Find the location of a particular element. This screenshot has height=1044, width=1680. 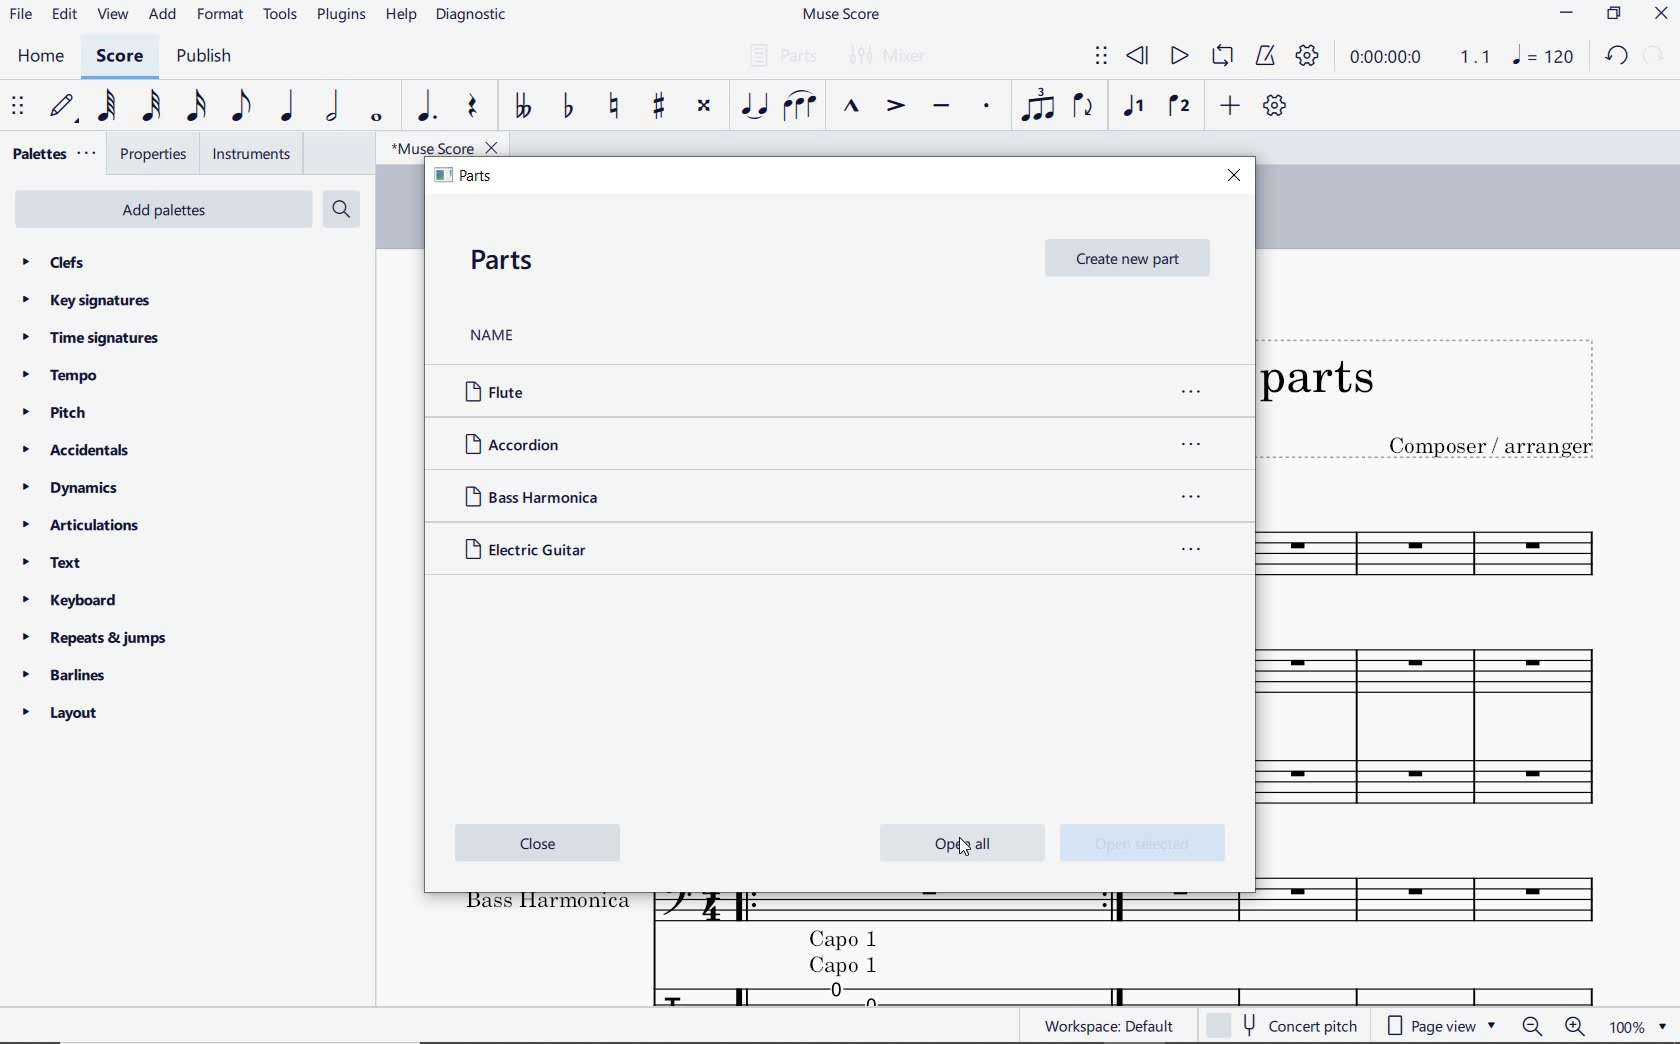

PARTS is located at coordinates (500, 262).